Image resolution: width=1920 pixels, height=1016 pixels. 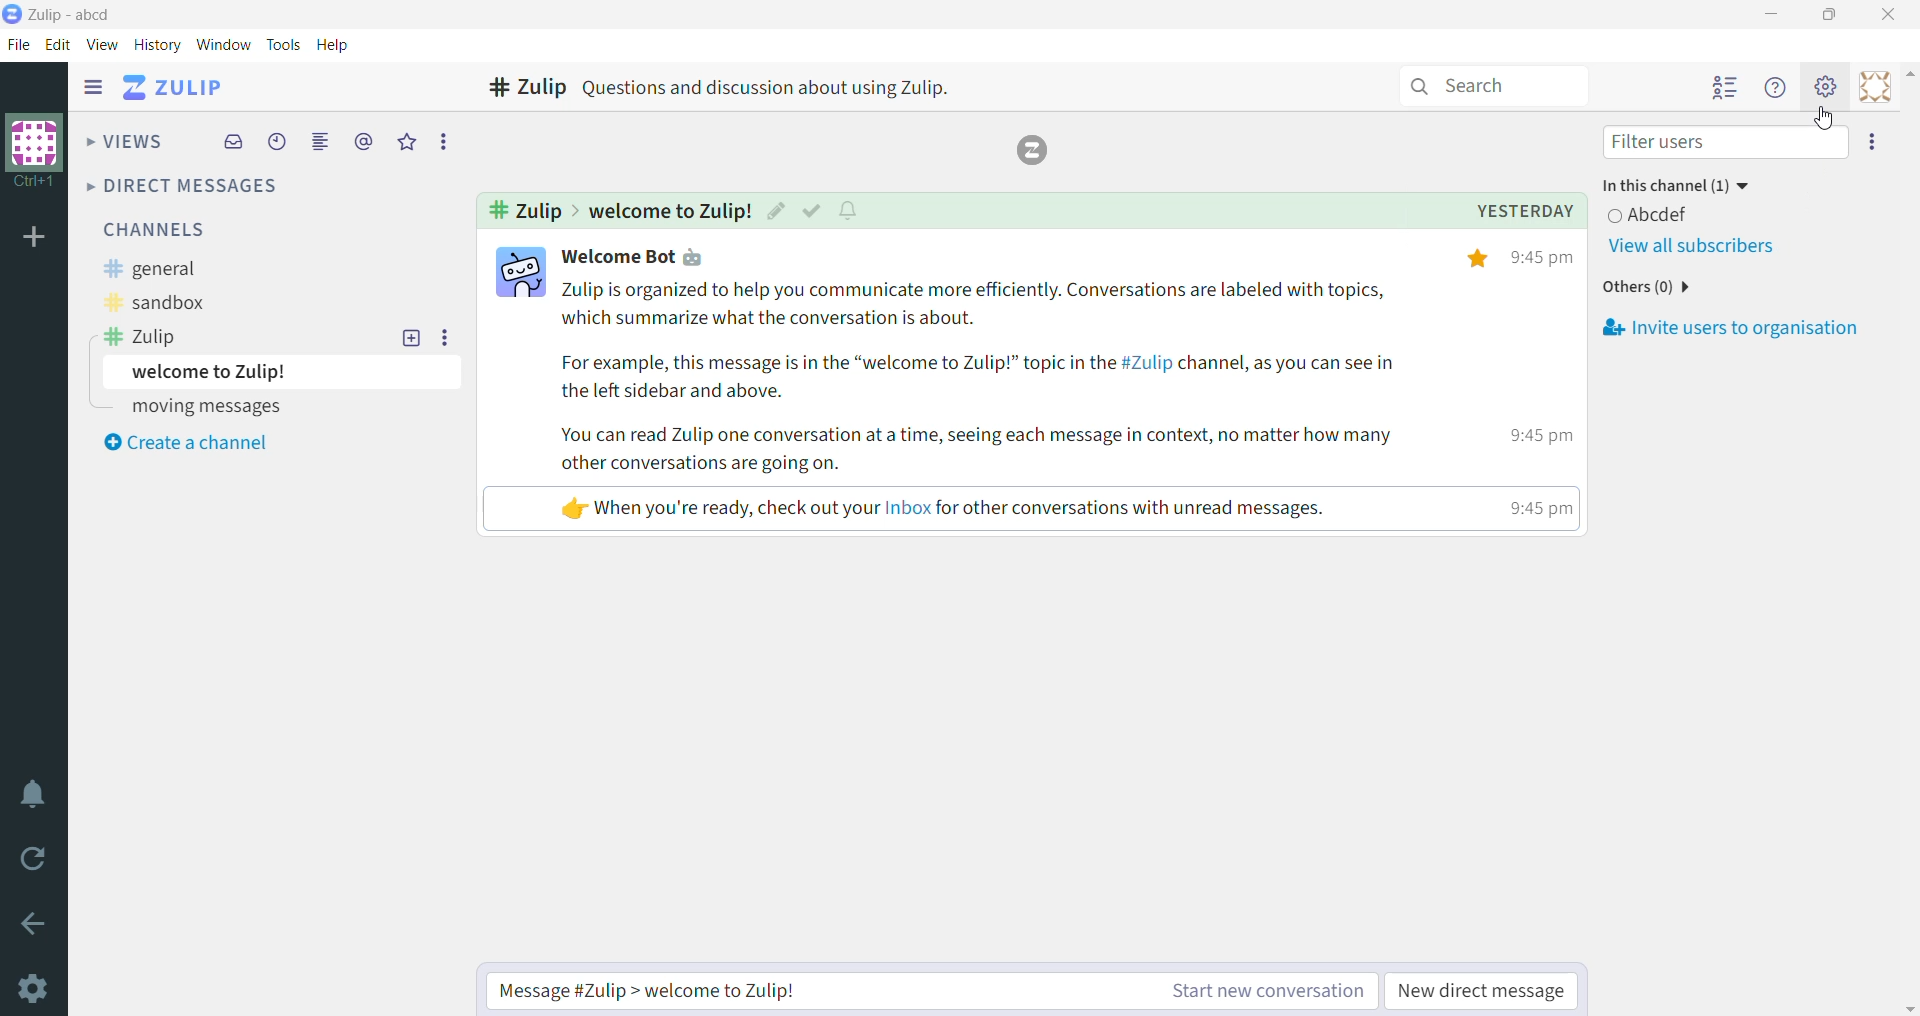 I want to click on Enable Do Not Disturb, so click(x=34, y=795).